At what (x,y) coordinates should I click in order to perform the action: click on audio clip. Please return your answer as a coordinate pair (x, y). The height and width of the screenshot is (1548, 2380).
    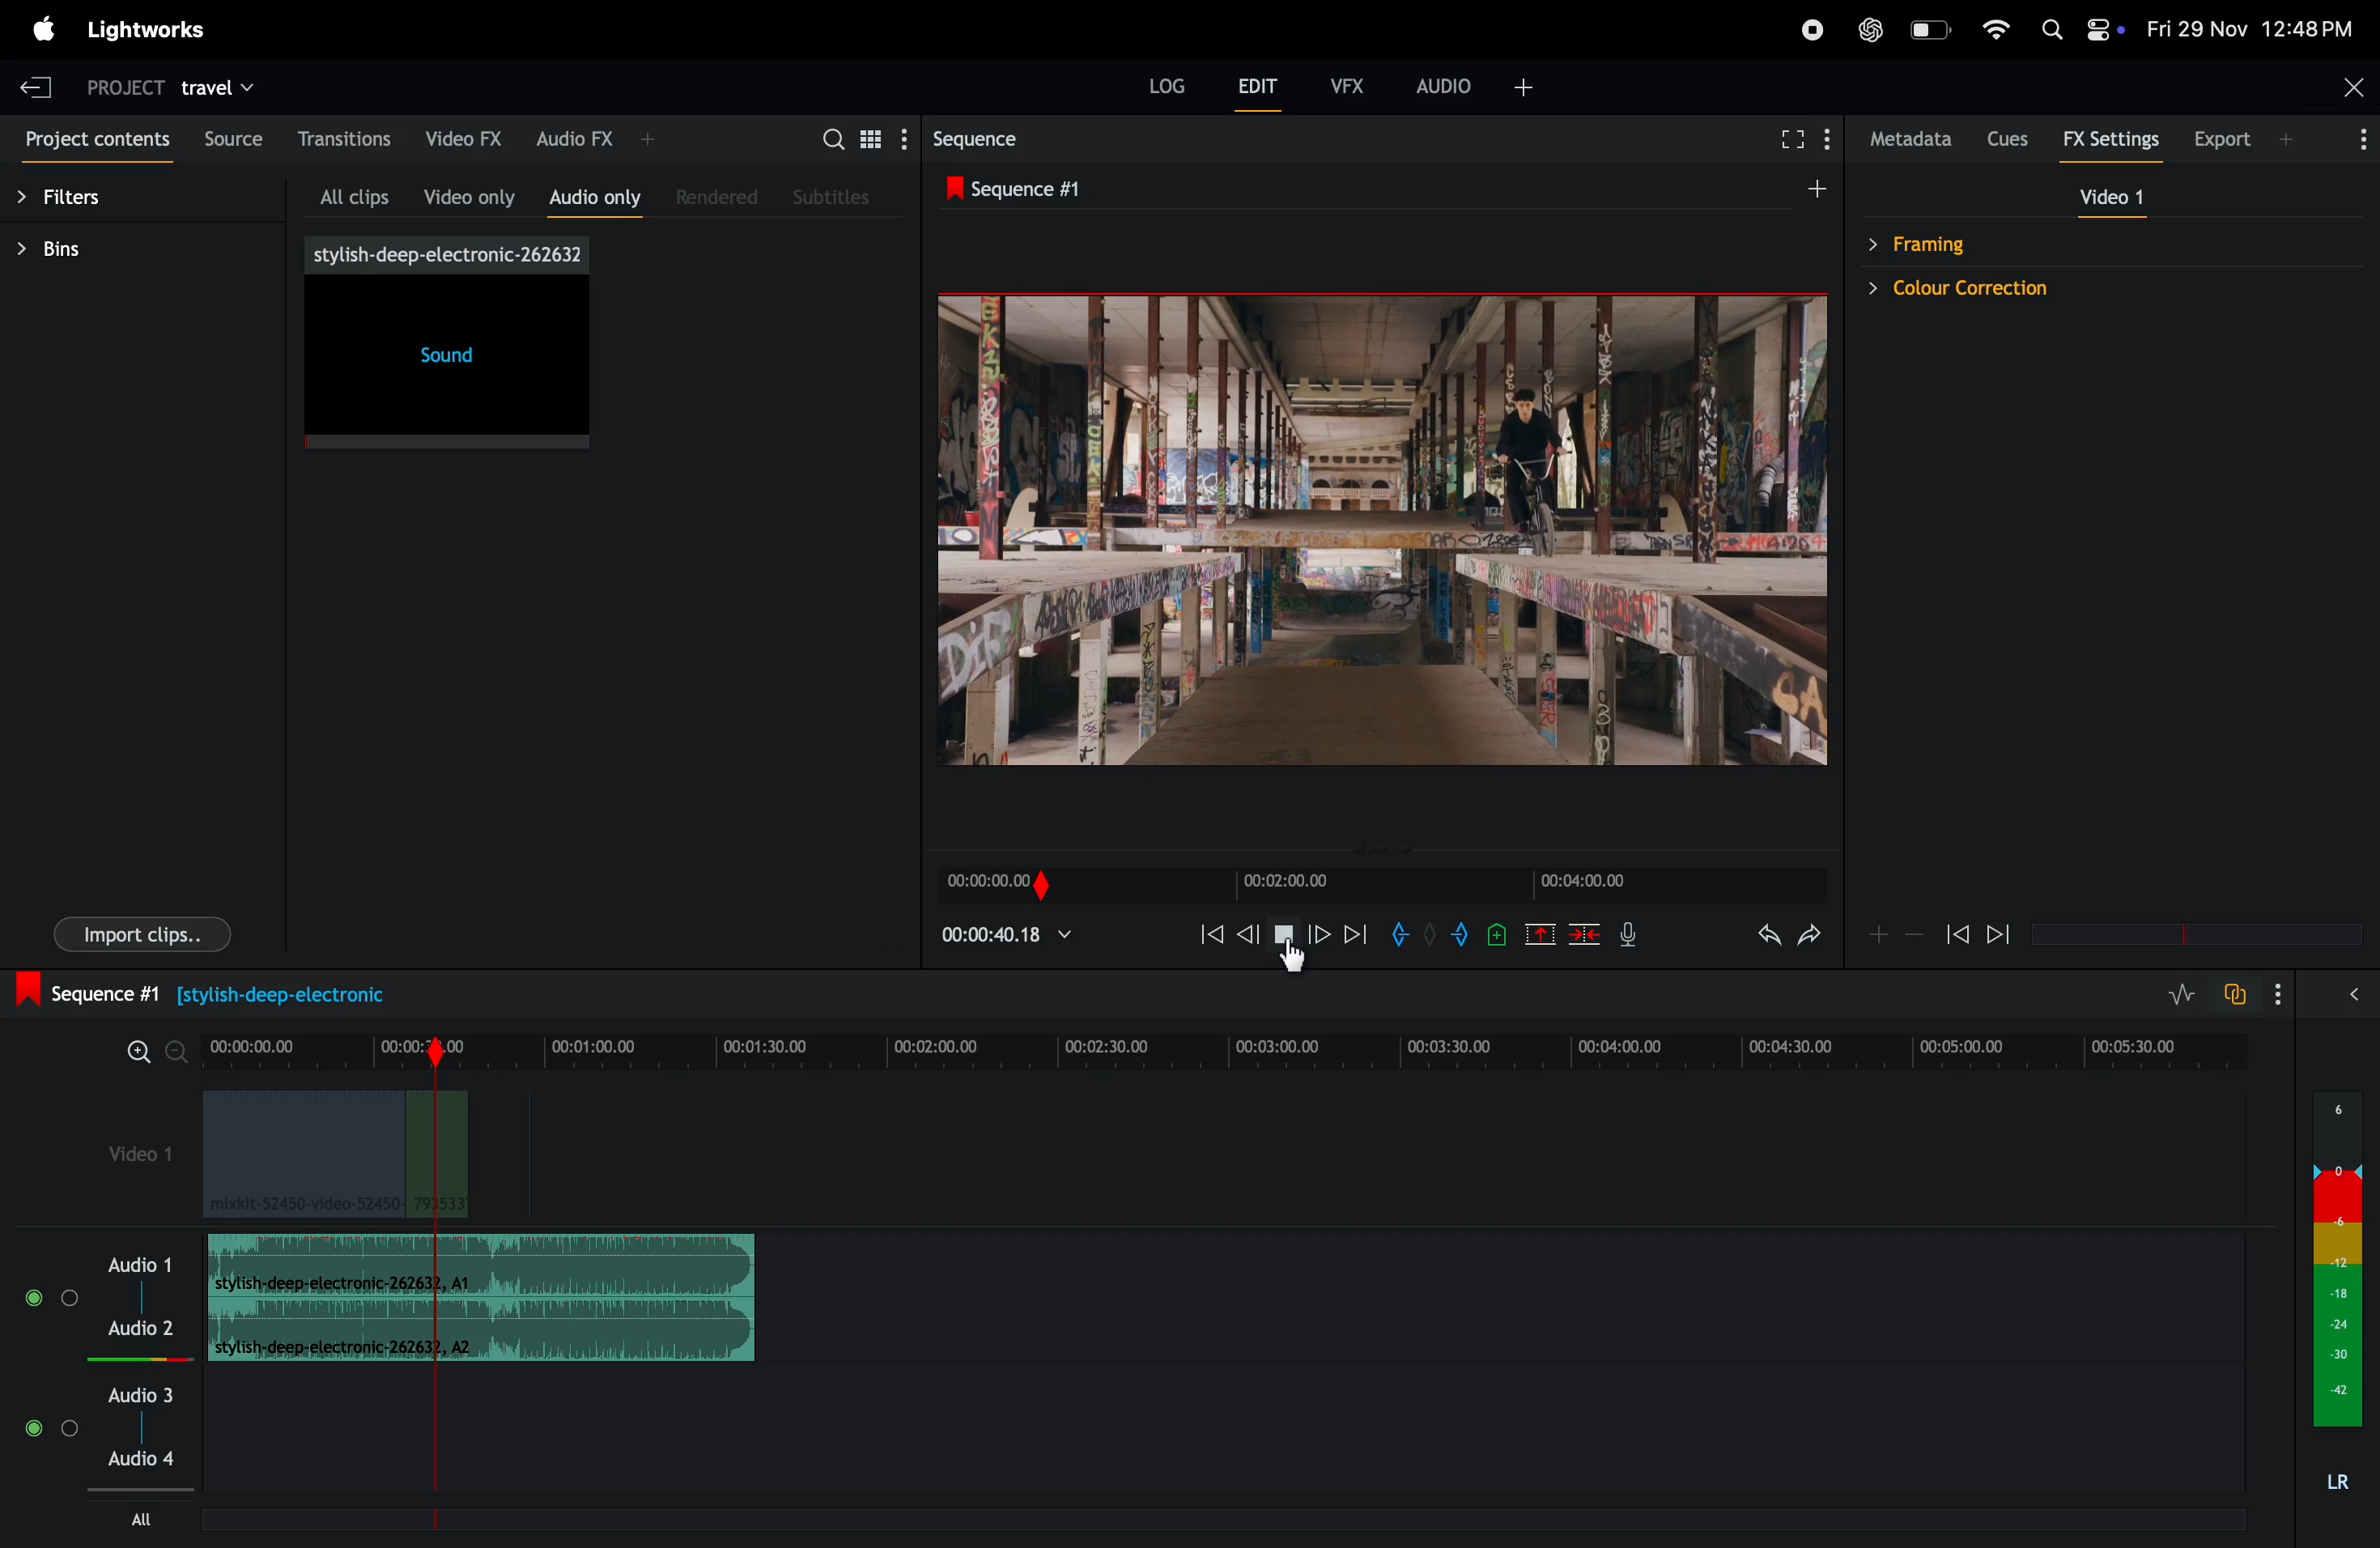
    Looking at the image, I should click on (334, 1155).